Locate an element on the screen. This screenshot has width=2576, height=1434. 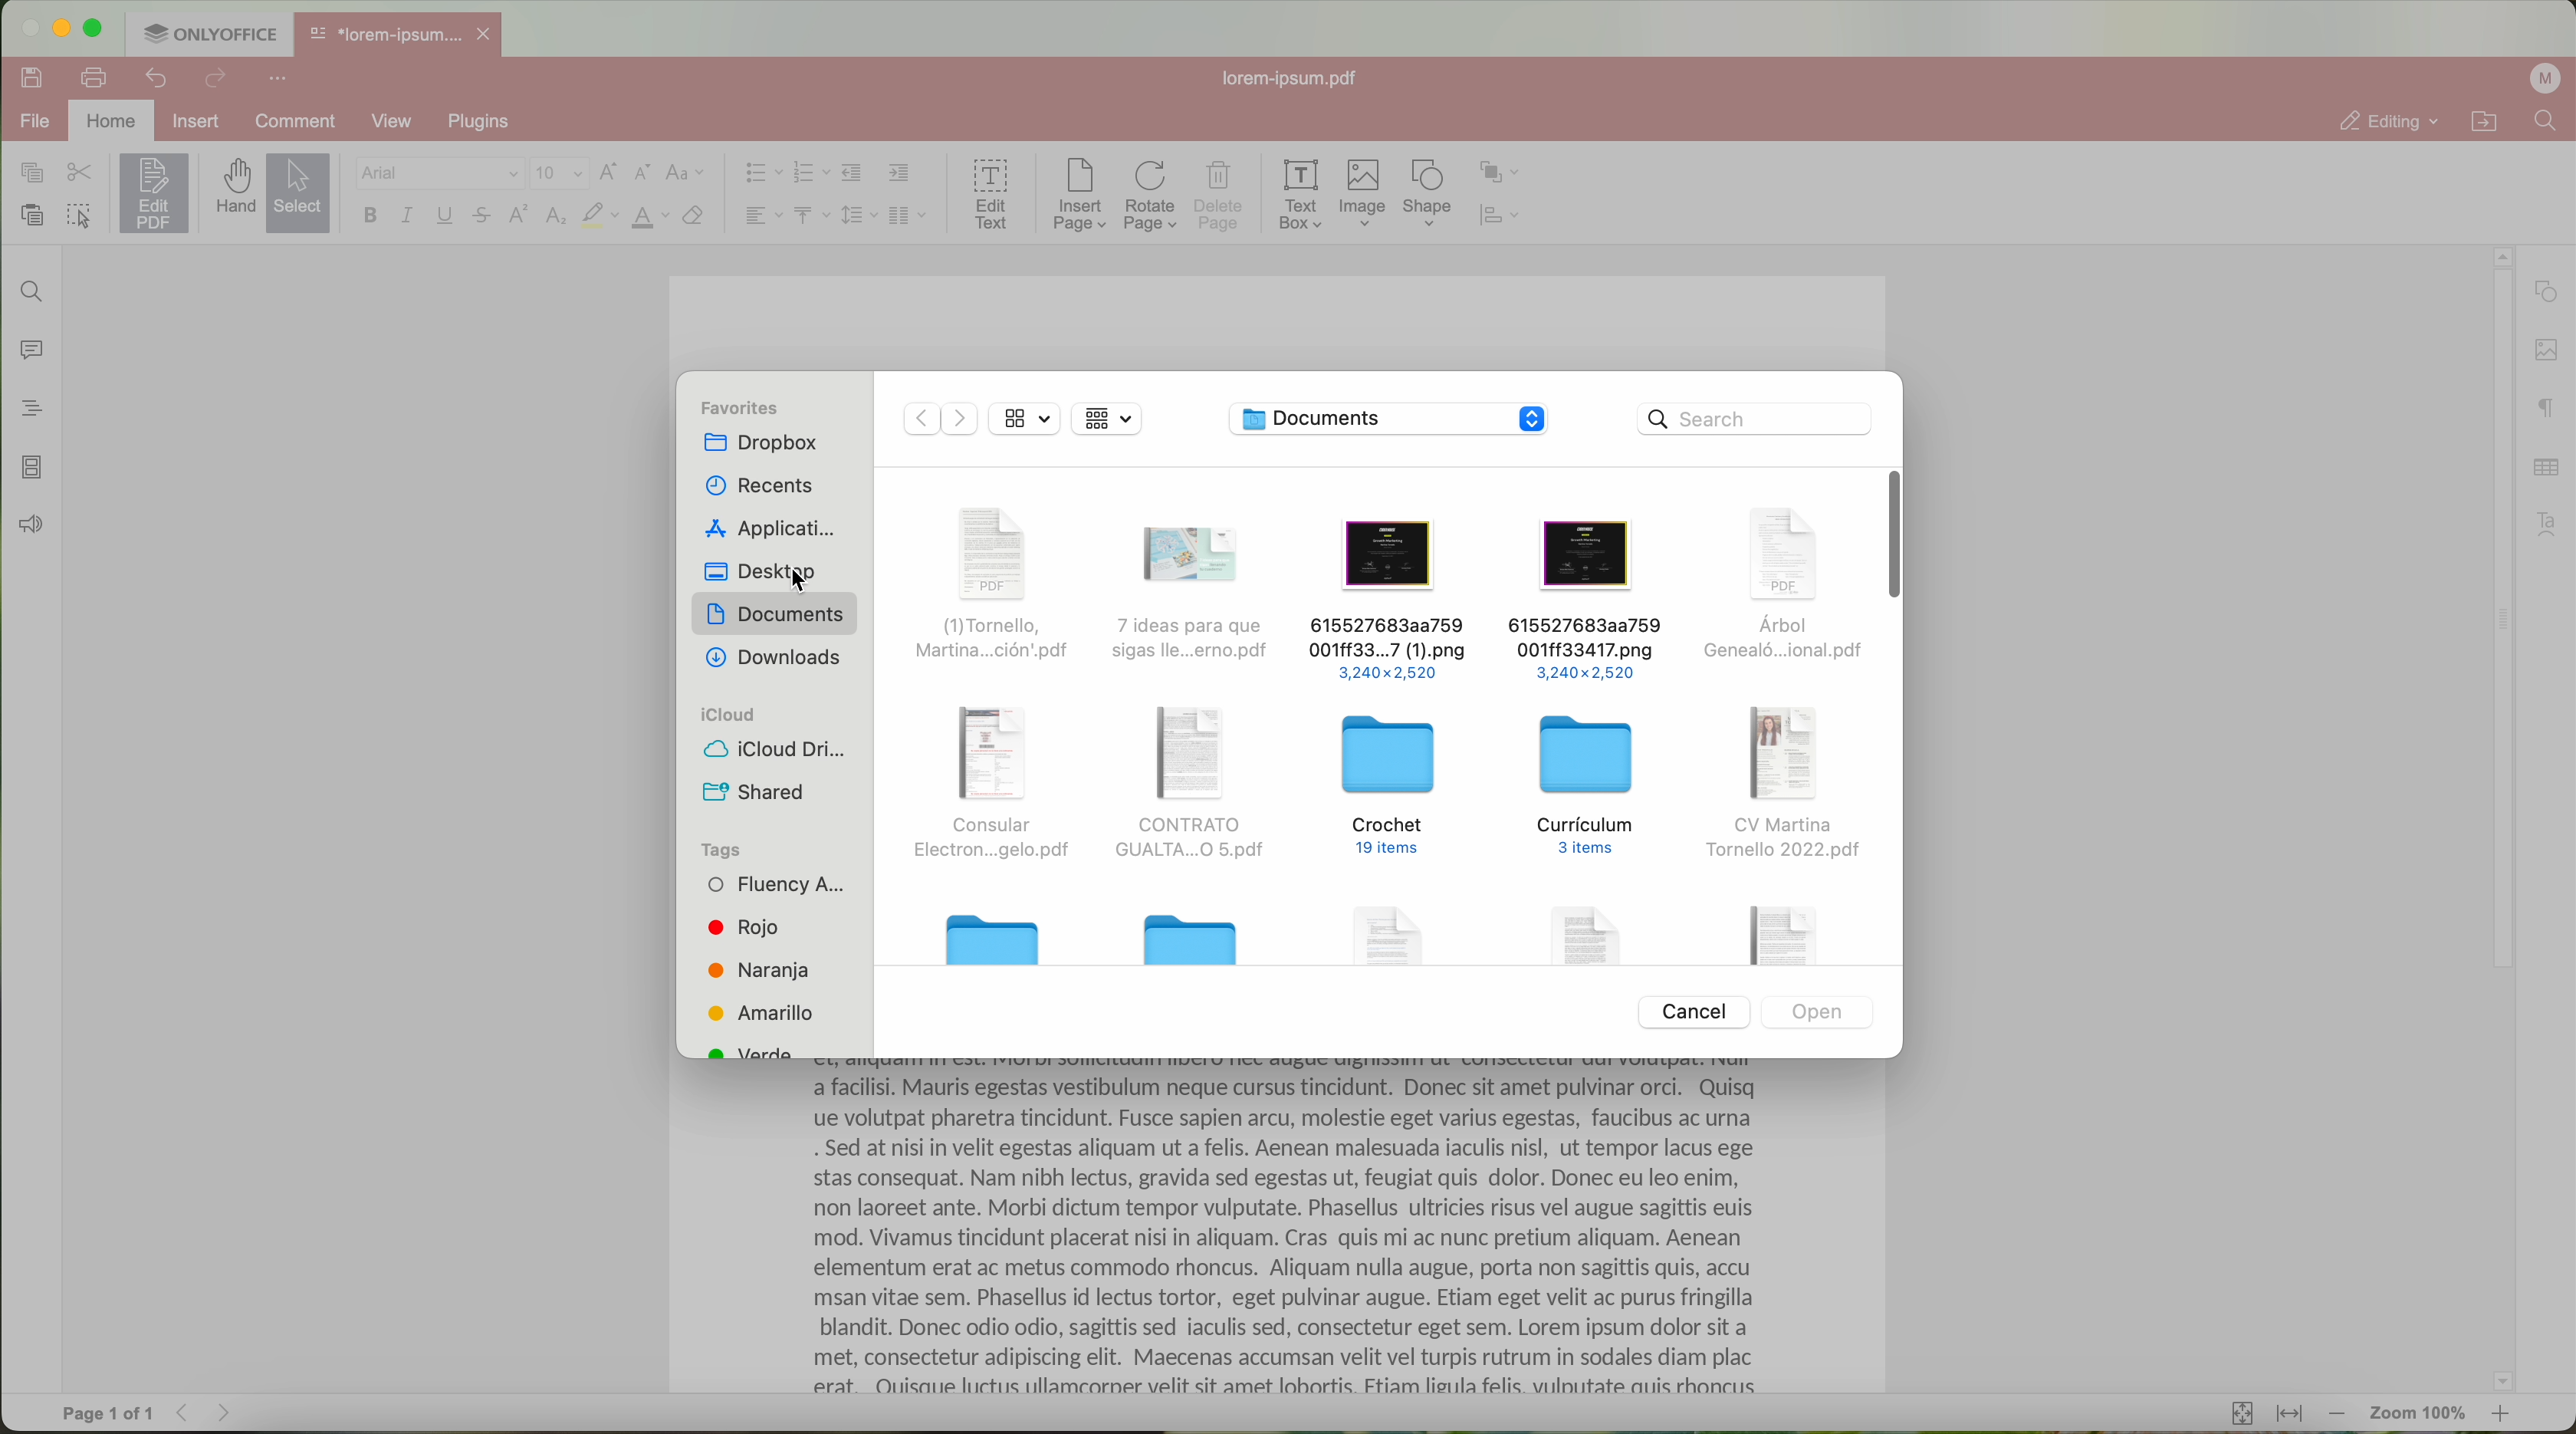
editing is located at coordinates (2387, 121).